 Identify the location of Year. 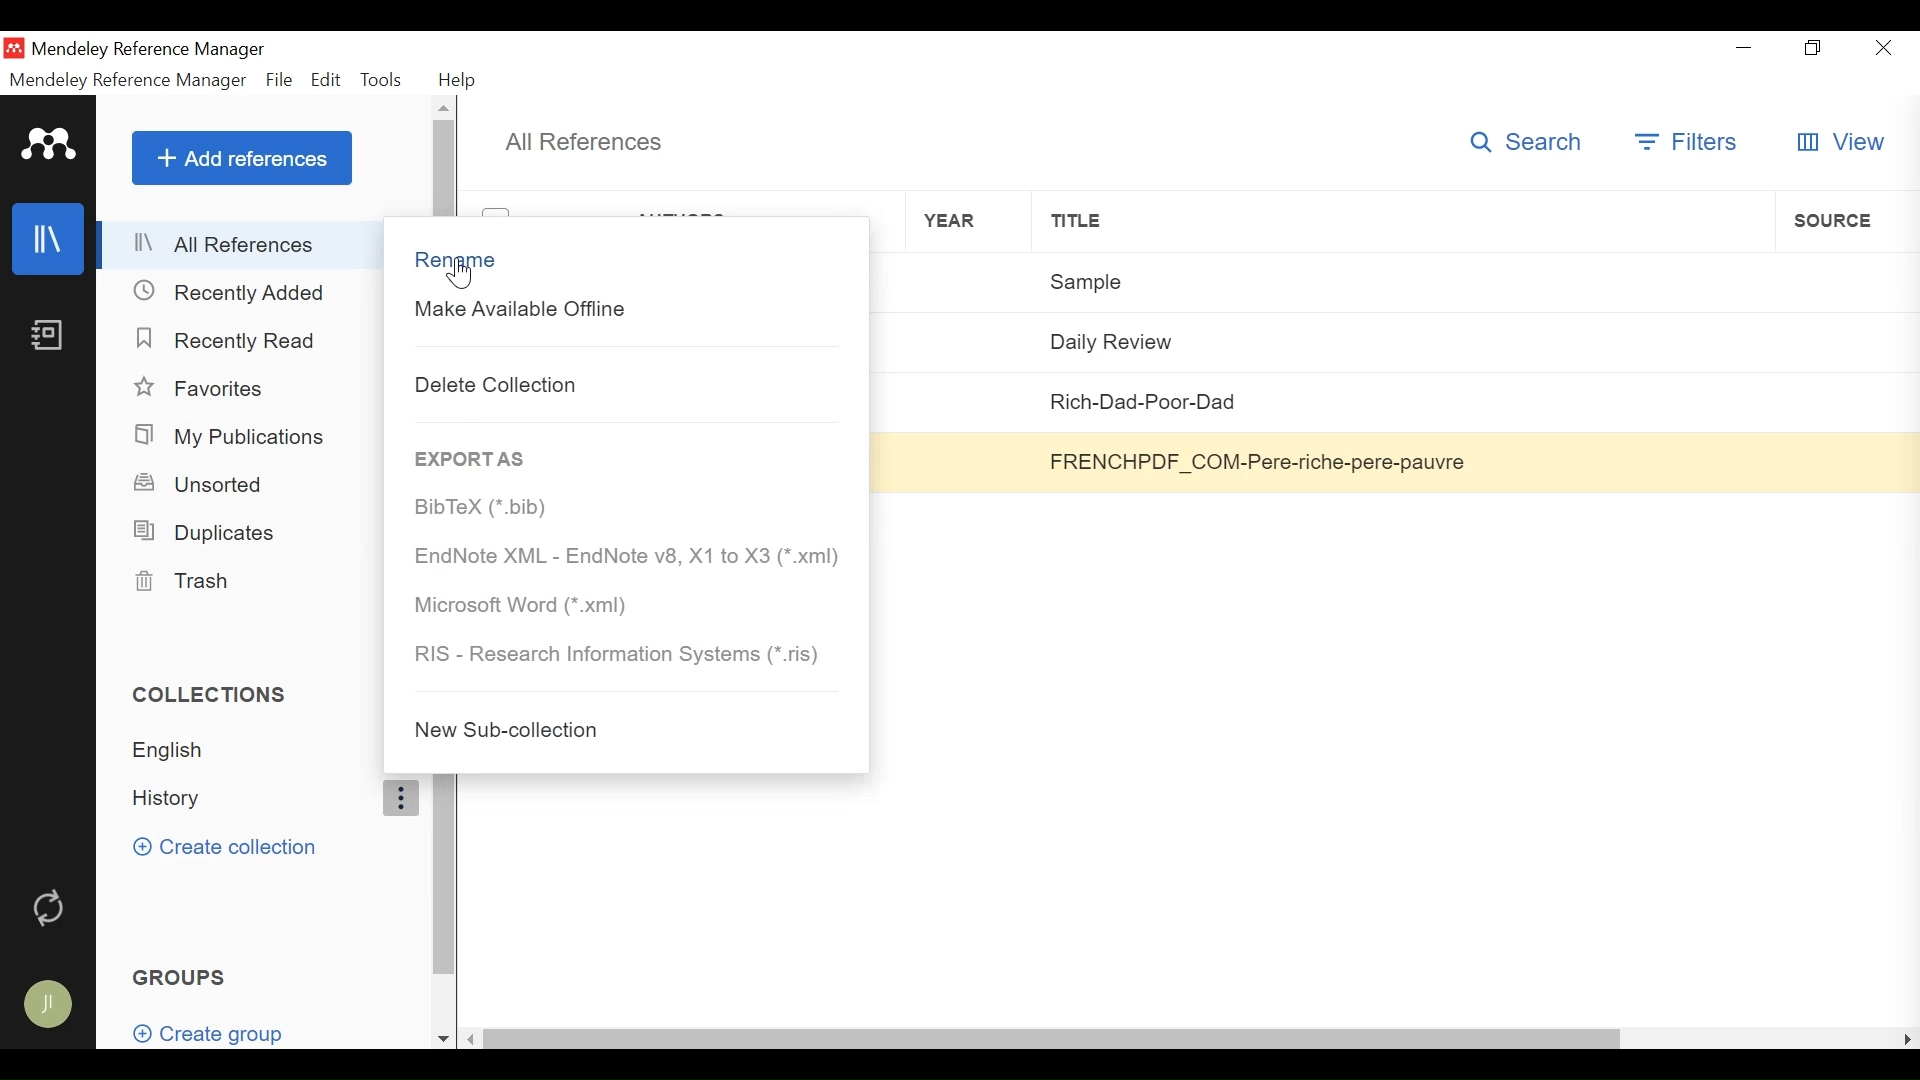
(970, 340).